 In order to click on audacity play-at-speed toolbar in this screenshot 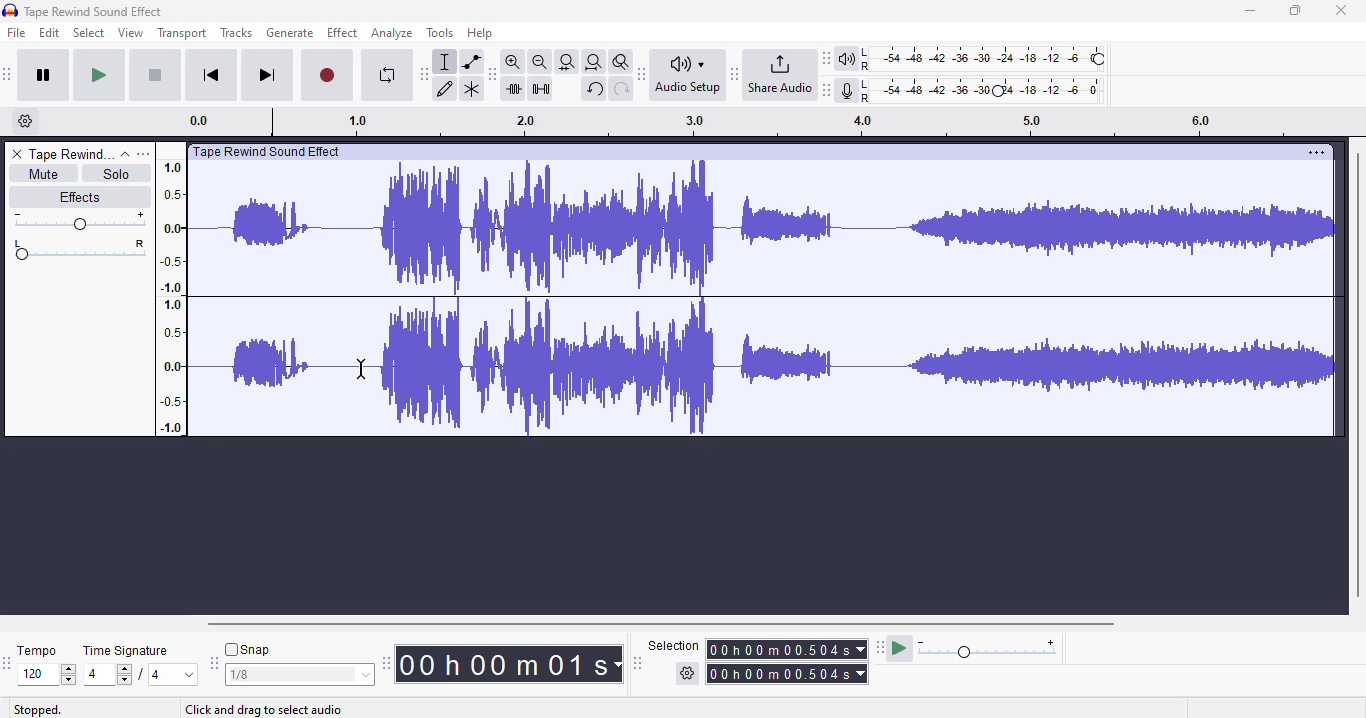, I will do `click(968, 647)`.